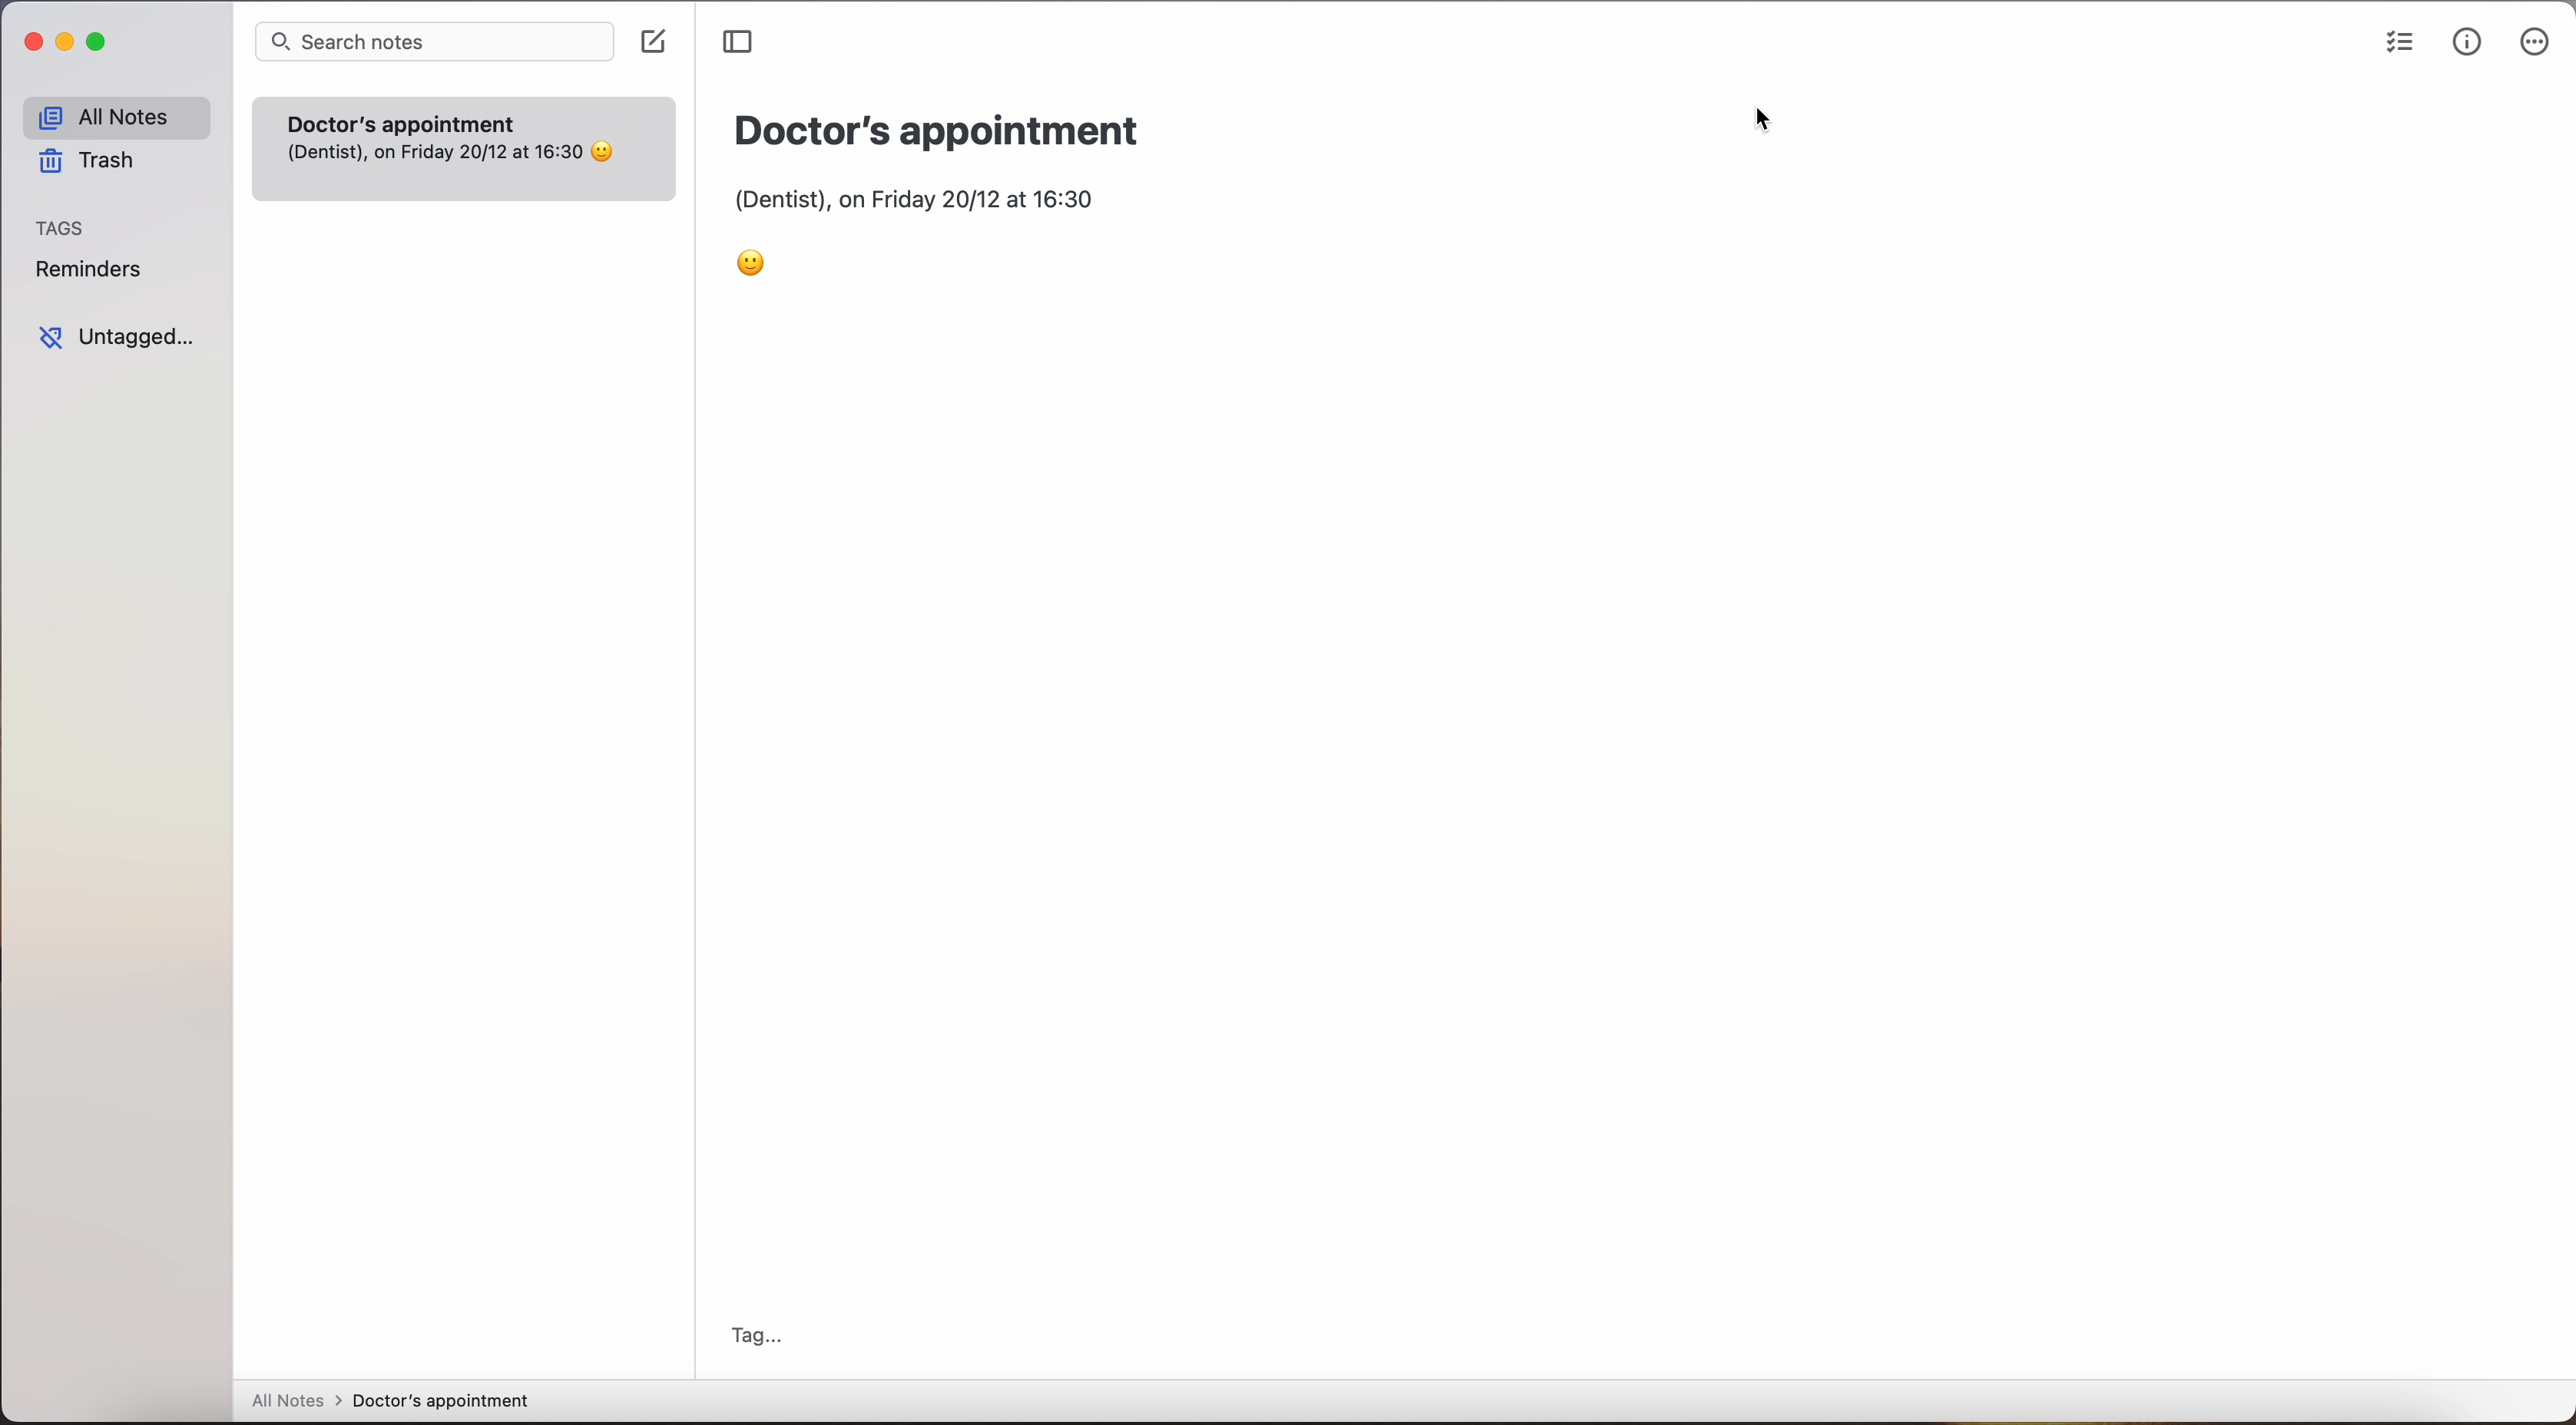  I want to click on more options, so click(2534, 42).